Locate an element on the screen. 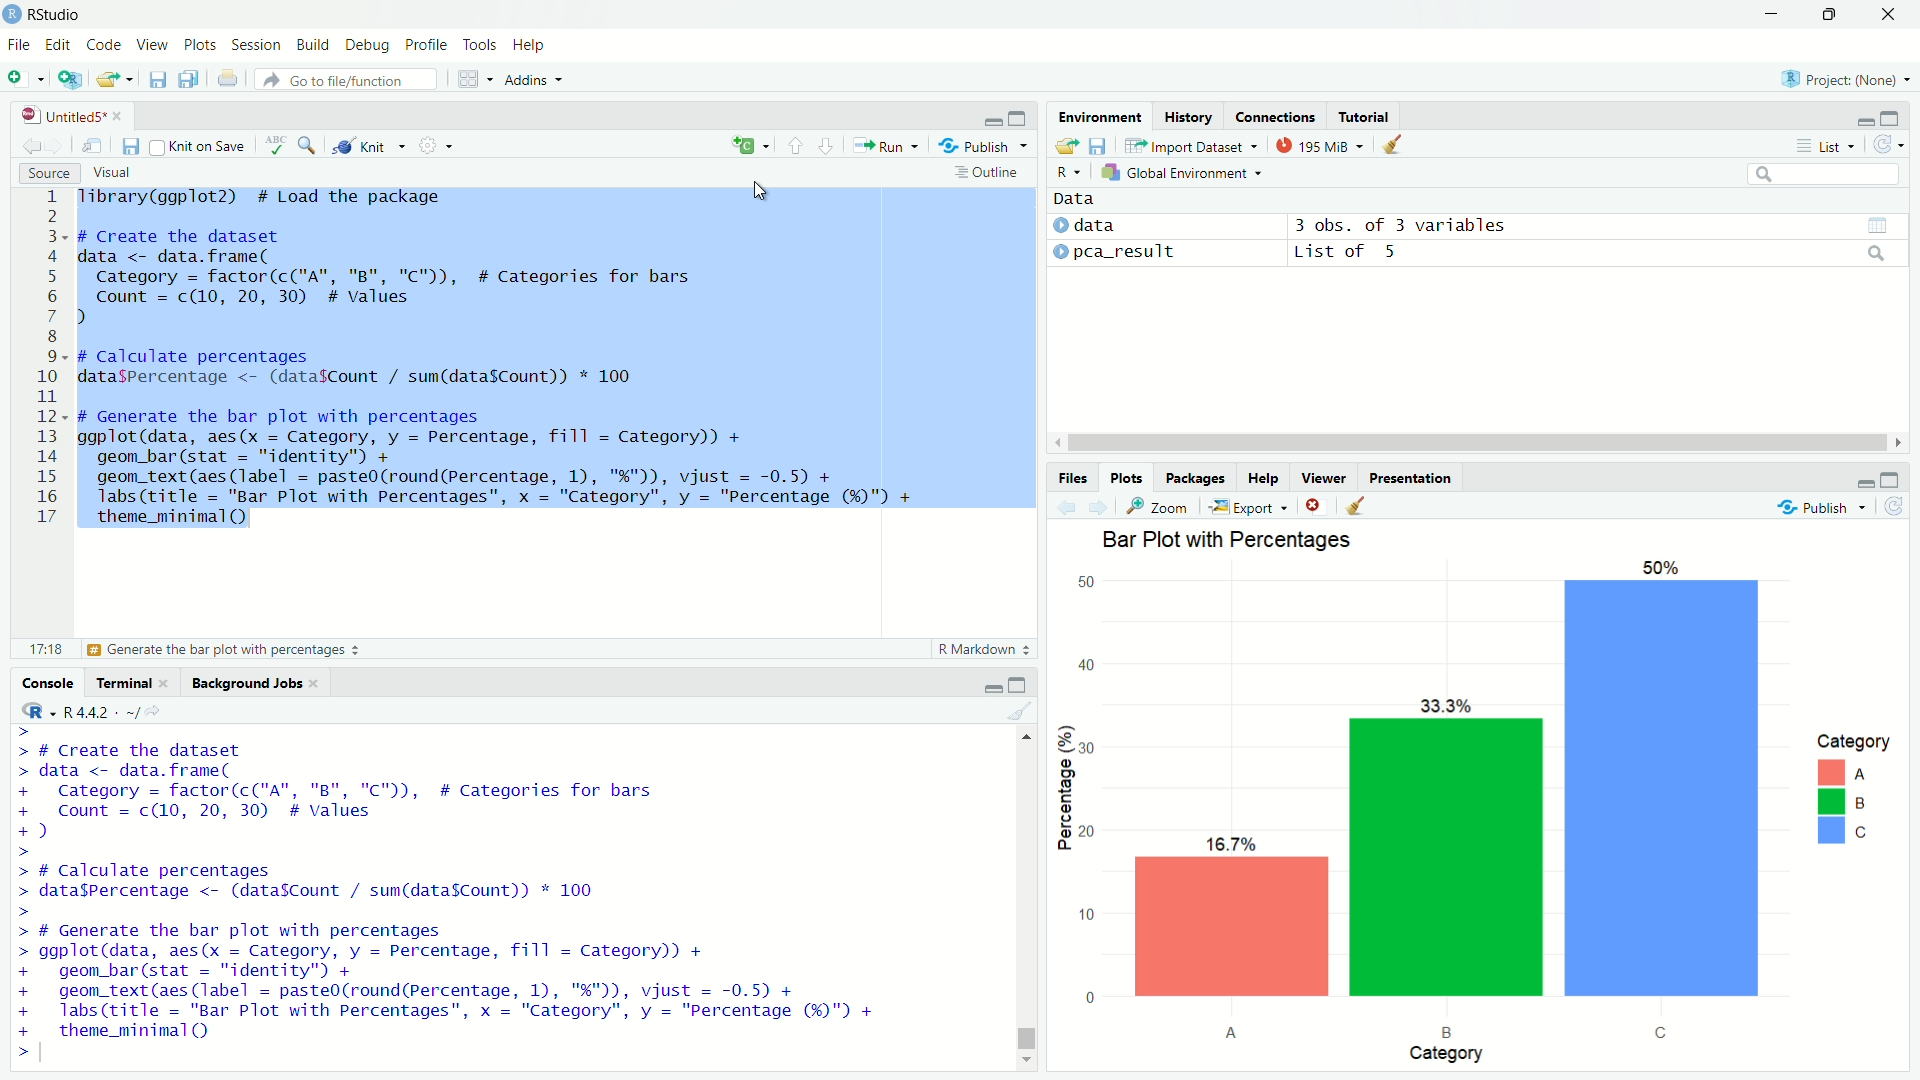  Code is located at coordinates (105, 46).